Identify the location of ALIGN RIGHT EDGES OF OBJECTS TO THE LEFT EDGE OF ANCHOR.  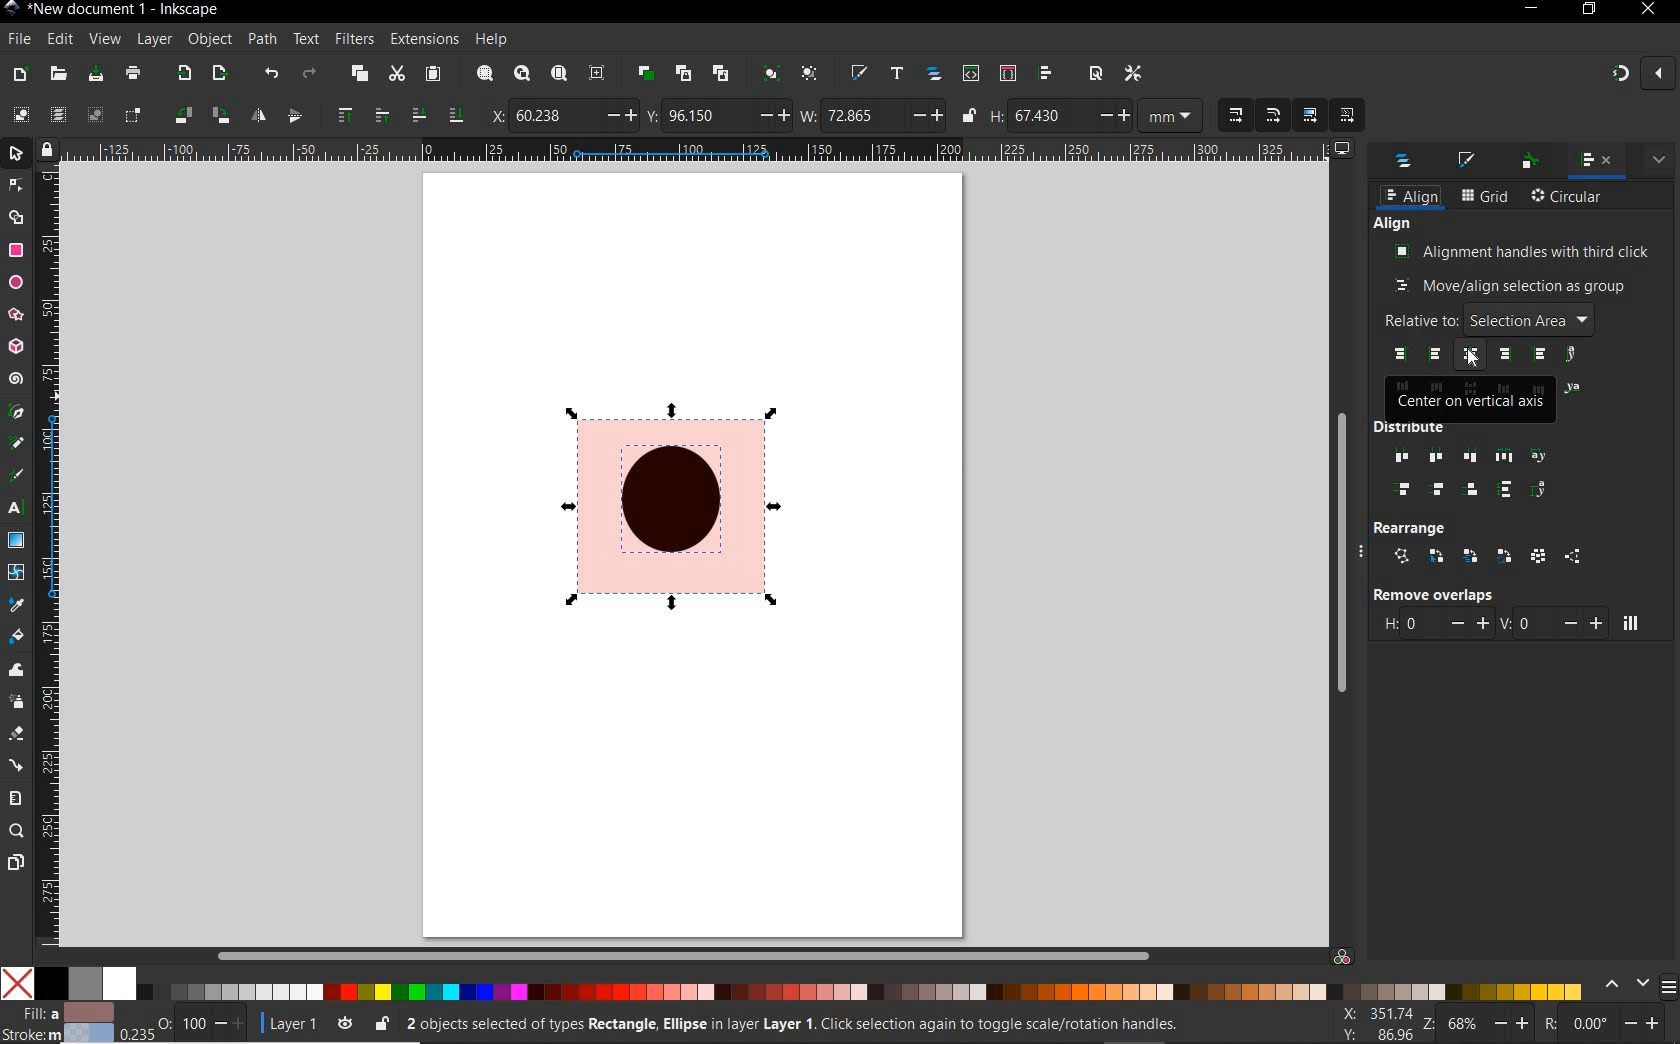
(1399, 354).